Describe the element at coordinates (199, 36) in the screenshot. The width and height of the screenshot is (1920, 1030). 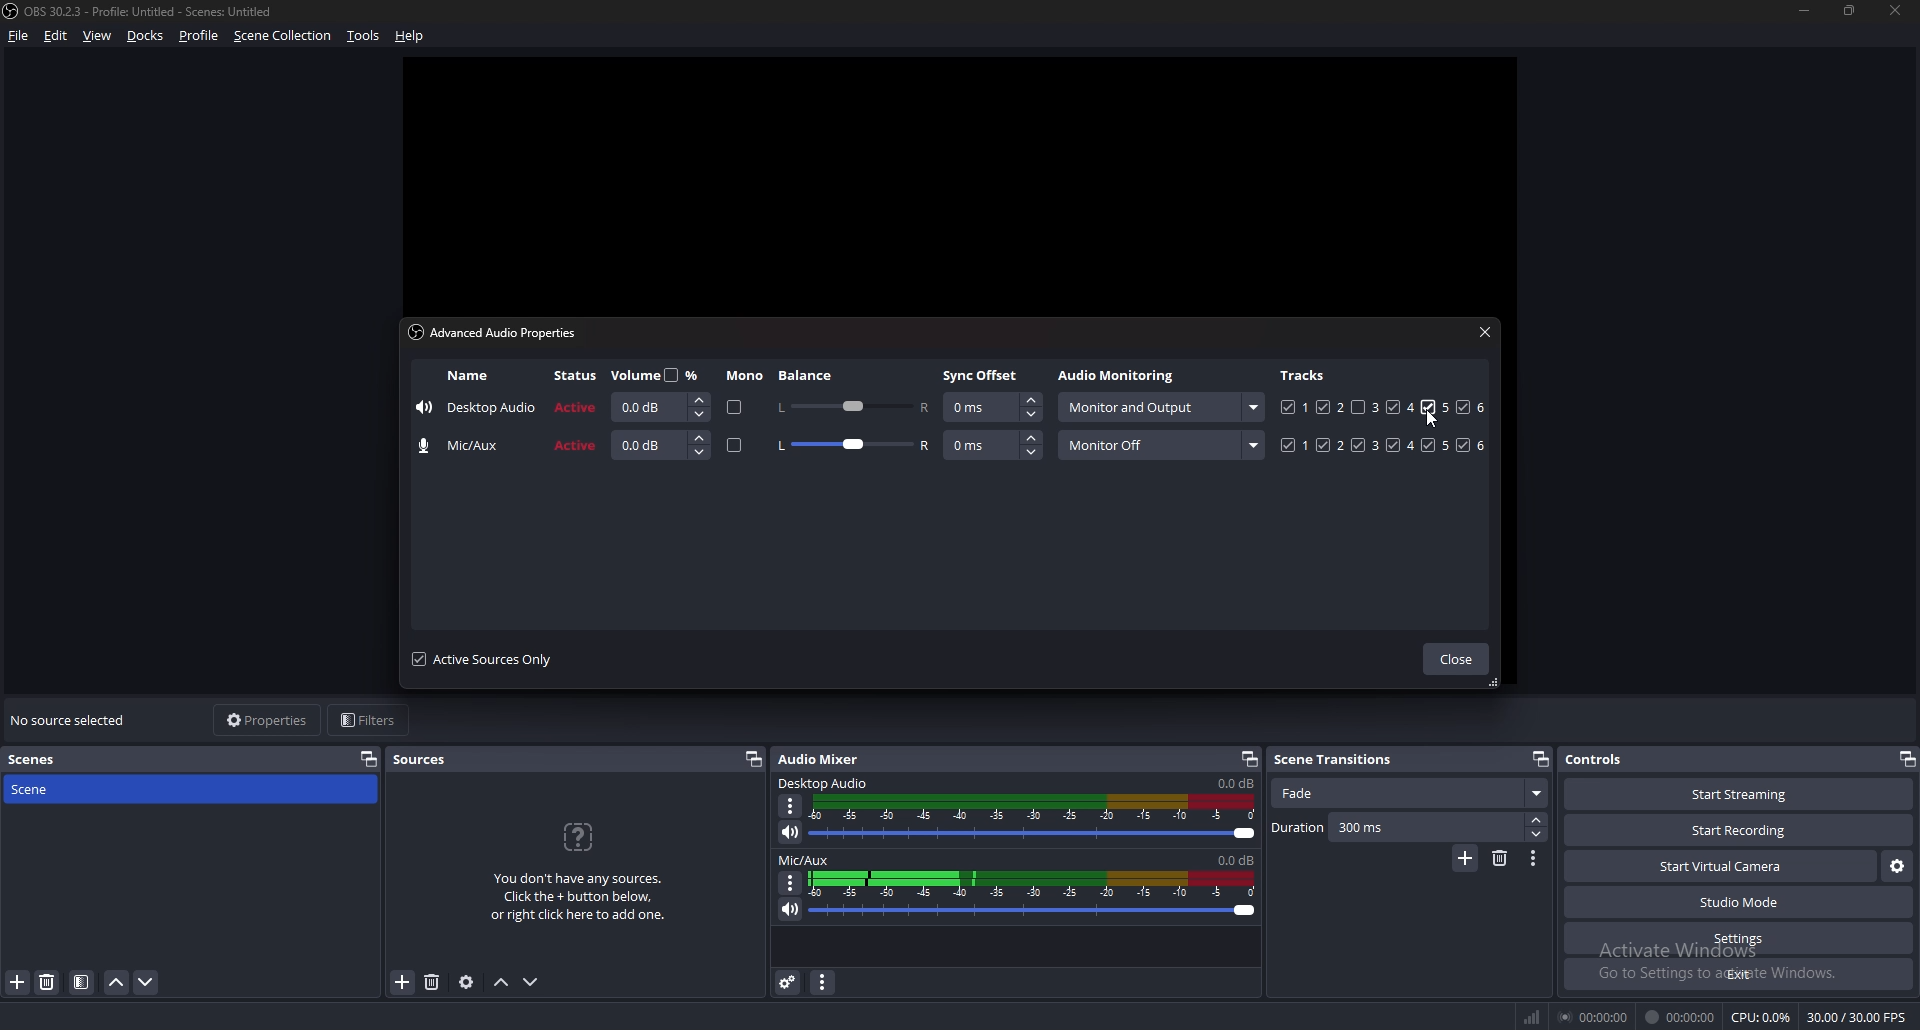
I see `profile` at that location.